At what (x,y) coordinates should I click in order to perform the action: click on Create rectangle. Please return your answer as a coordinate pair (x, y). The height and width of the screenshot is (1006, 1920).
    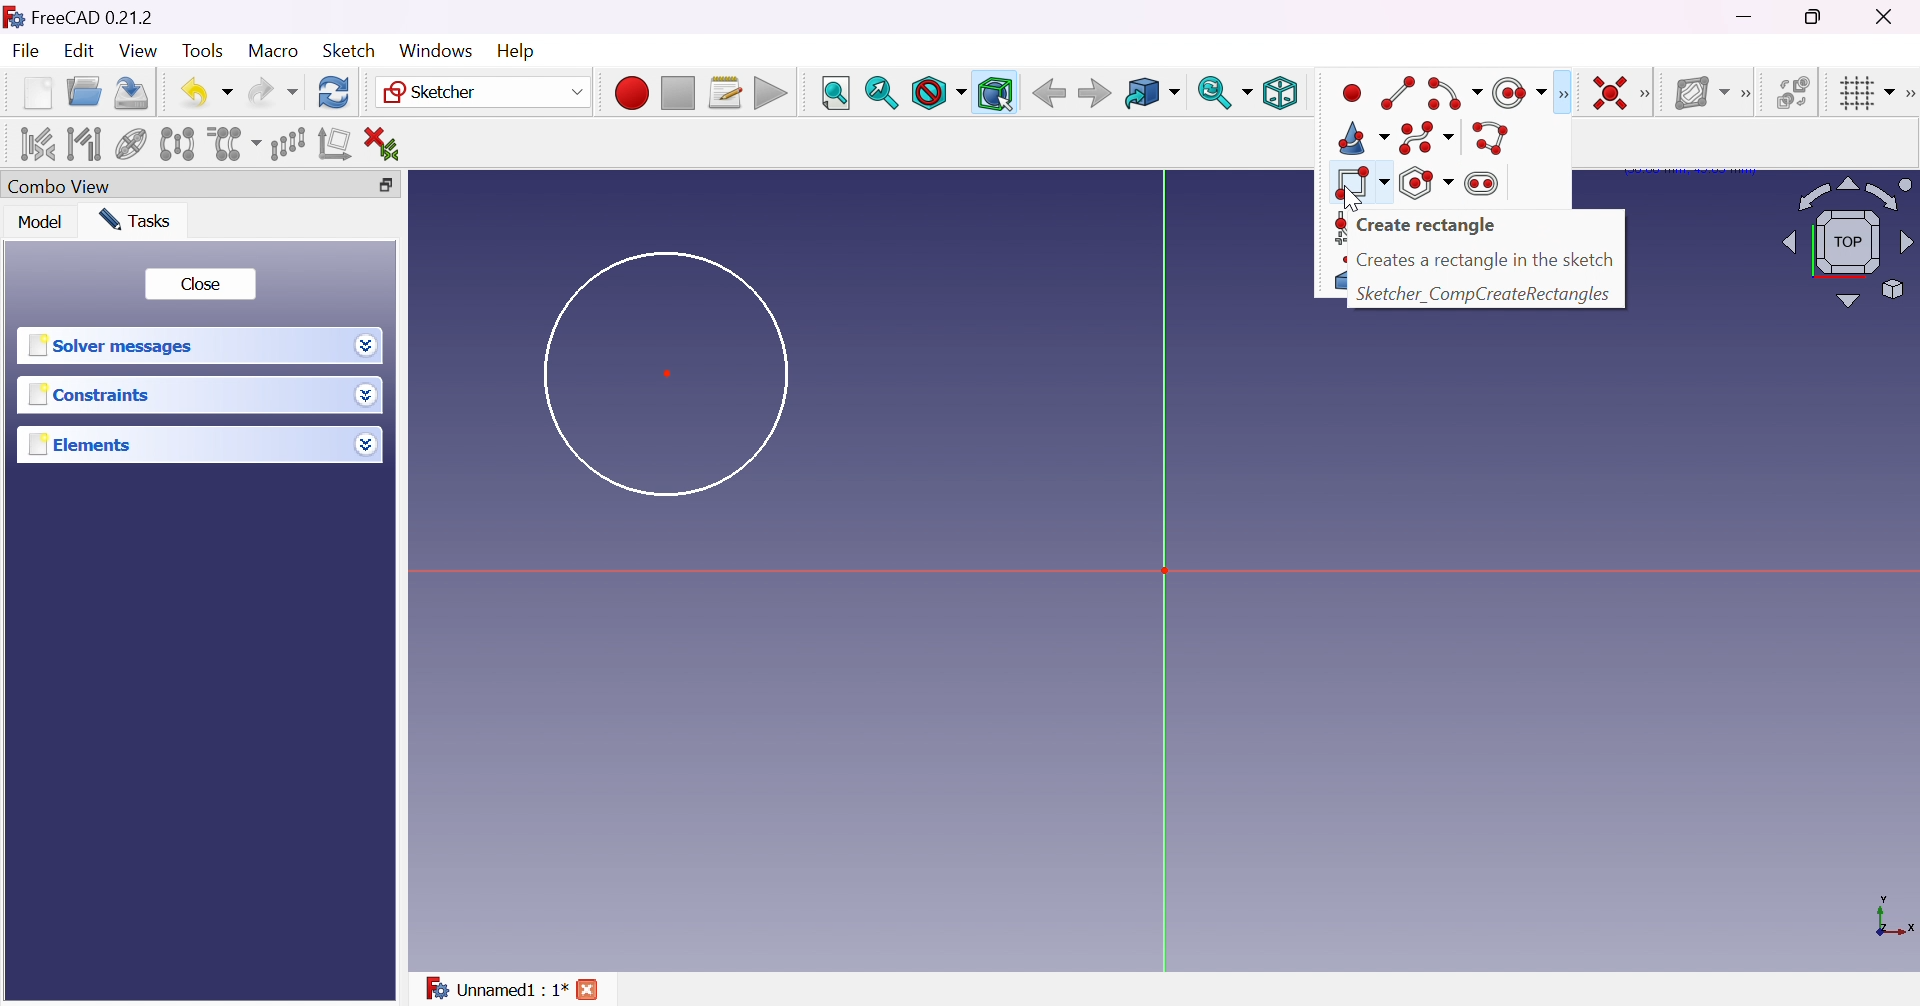
    Looking at the image, I should click on (1435, 228).